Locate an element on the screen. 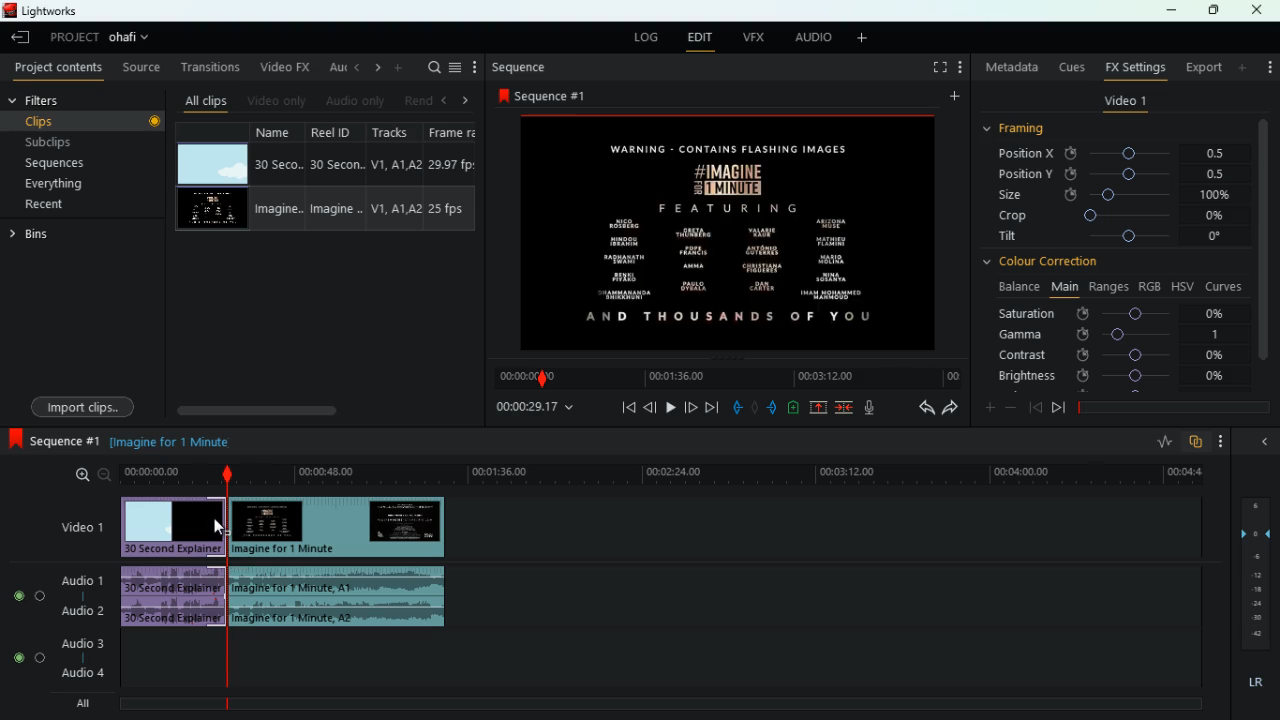 This screenshot has width=1280, height=720. name is located at coordinates (279, 178).